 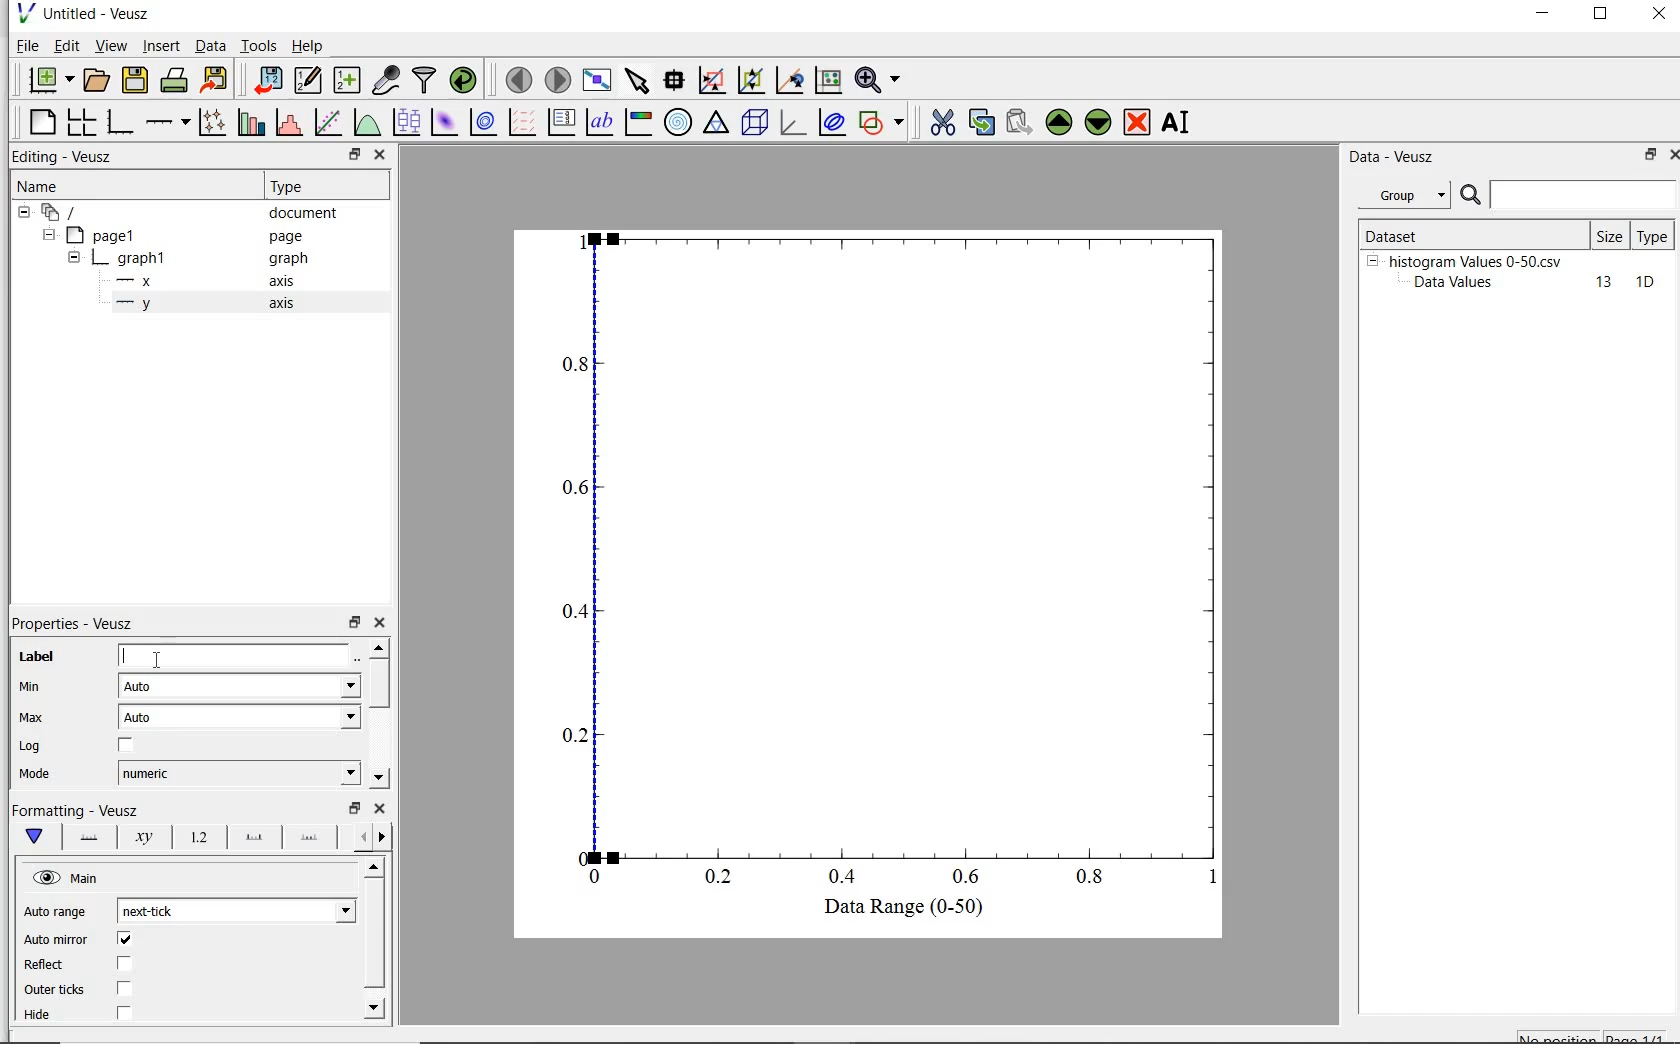 What do you see at coordinates (236, 911) in the screenshot?
I see `next tick` at bounding box center [236, 911].